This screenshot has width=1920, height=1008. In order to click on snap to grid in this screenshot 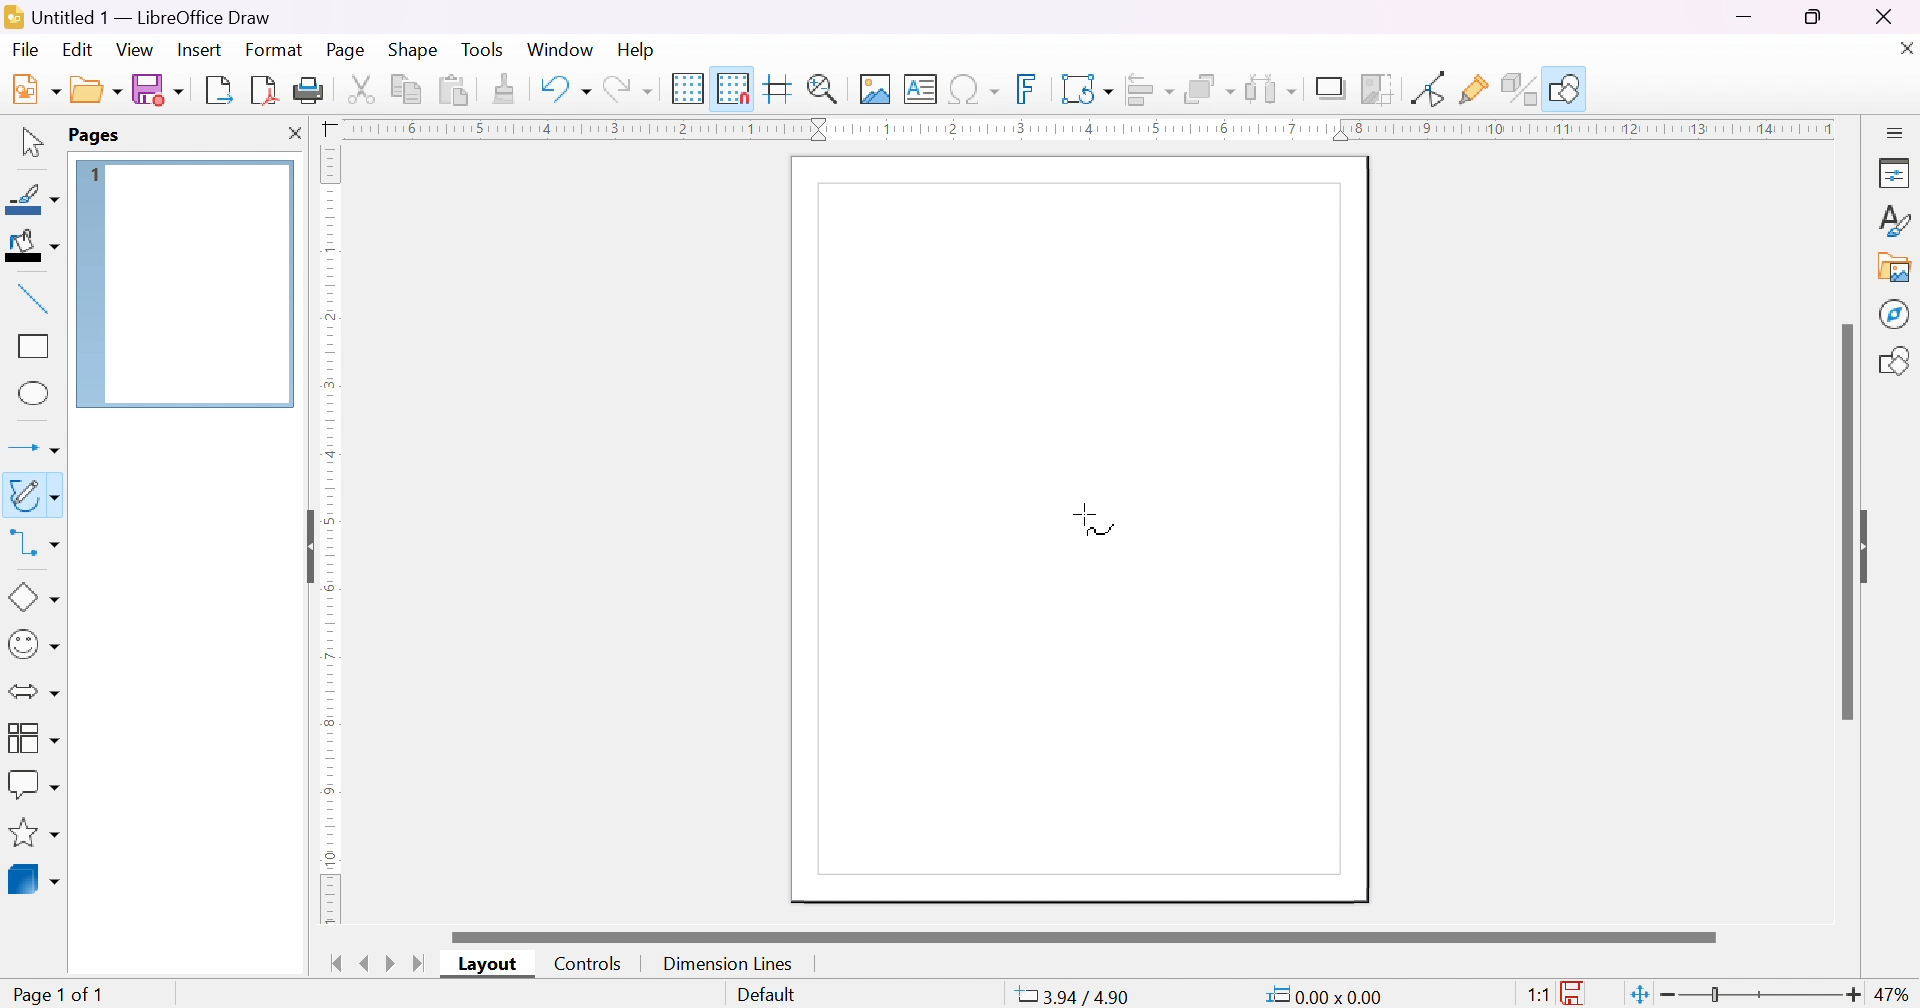, I will do `click(732, 88)`.